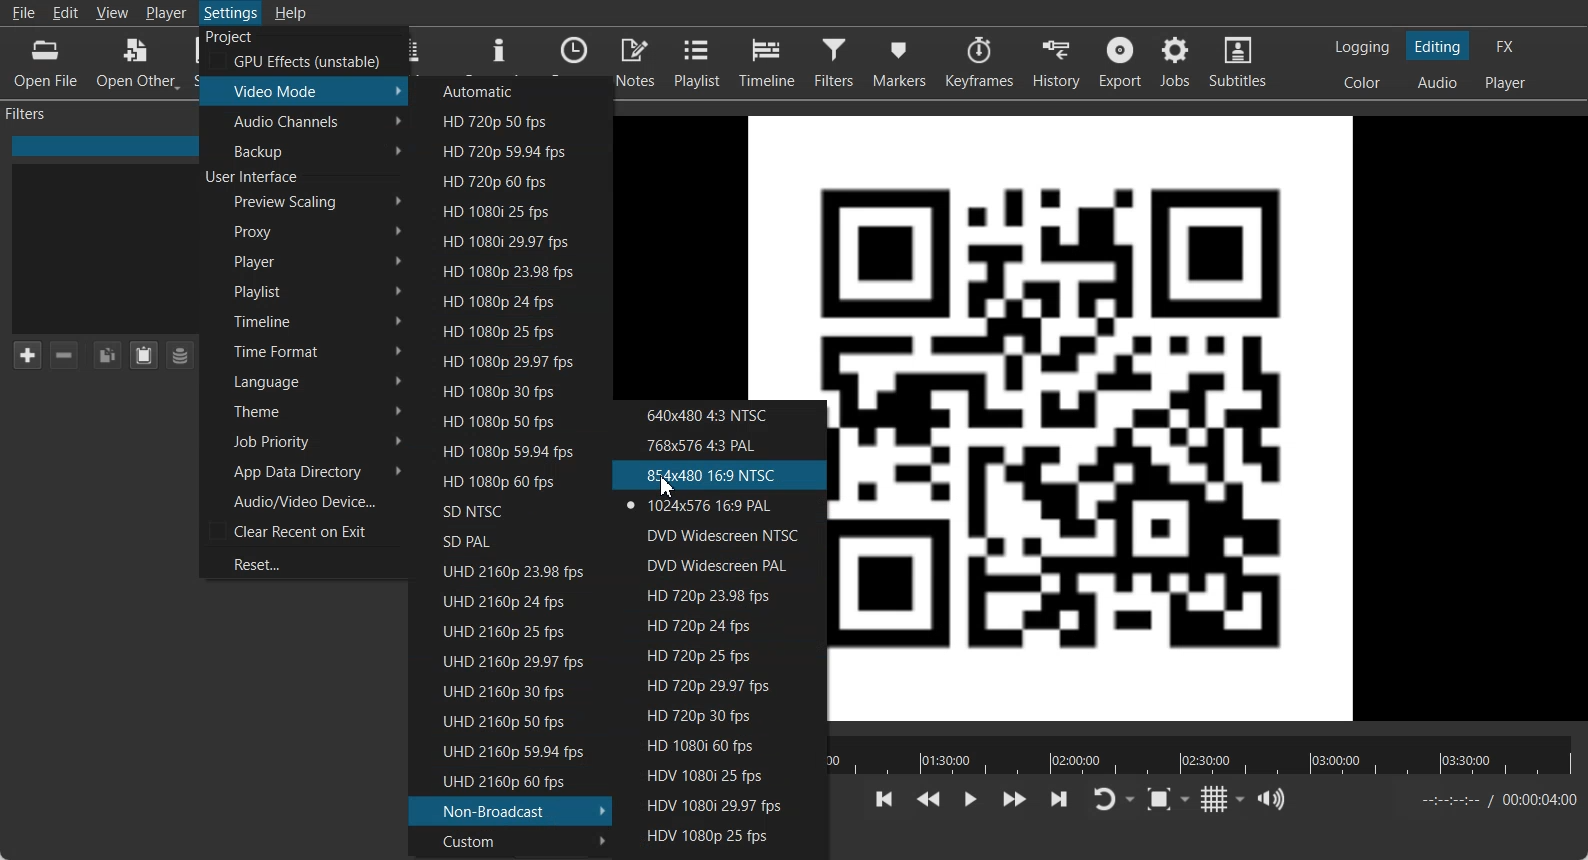 This screenshot has width=1588, height=860. I want to click on Reset, so click(302, 562).